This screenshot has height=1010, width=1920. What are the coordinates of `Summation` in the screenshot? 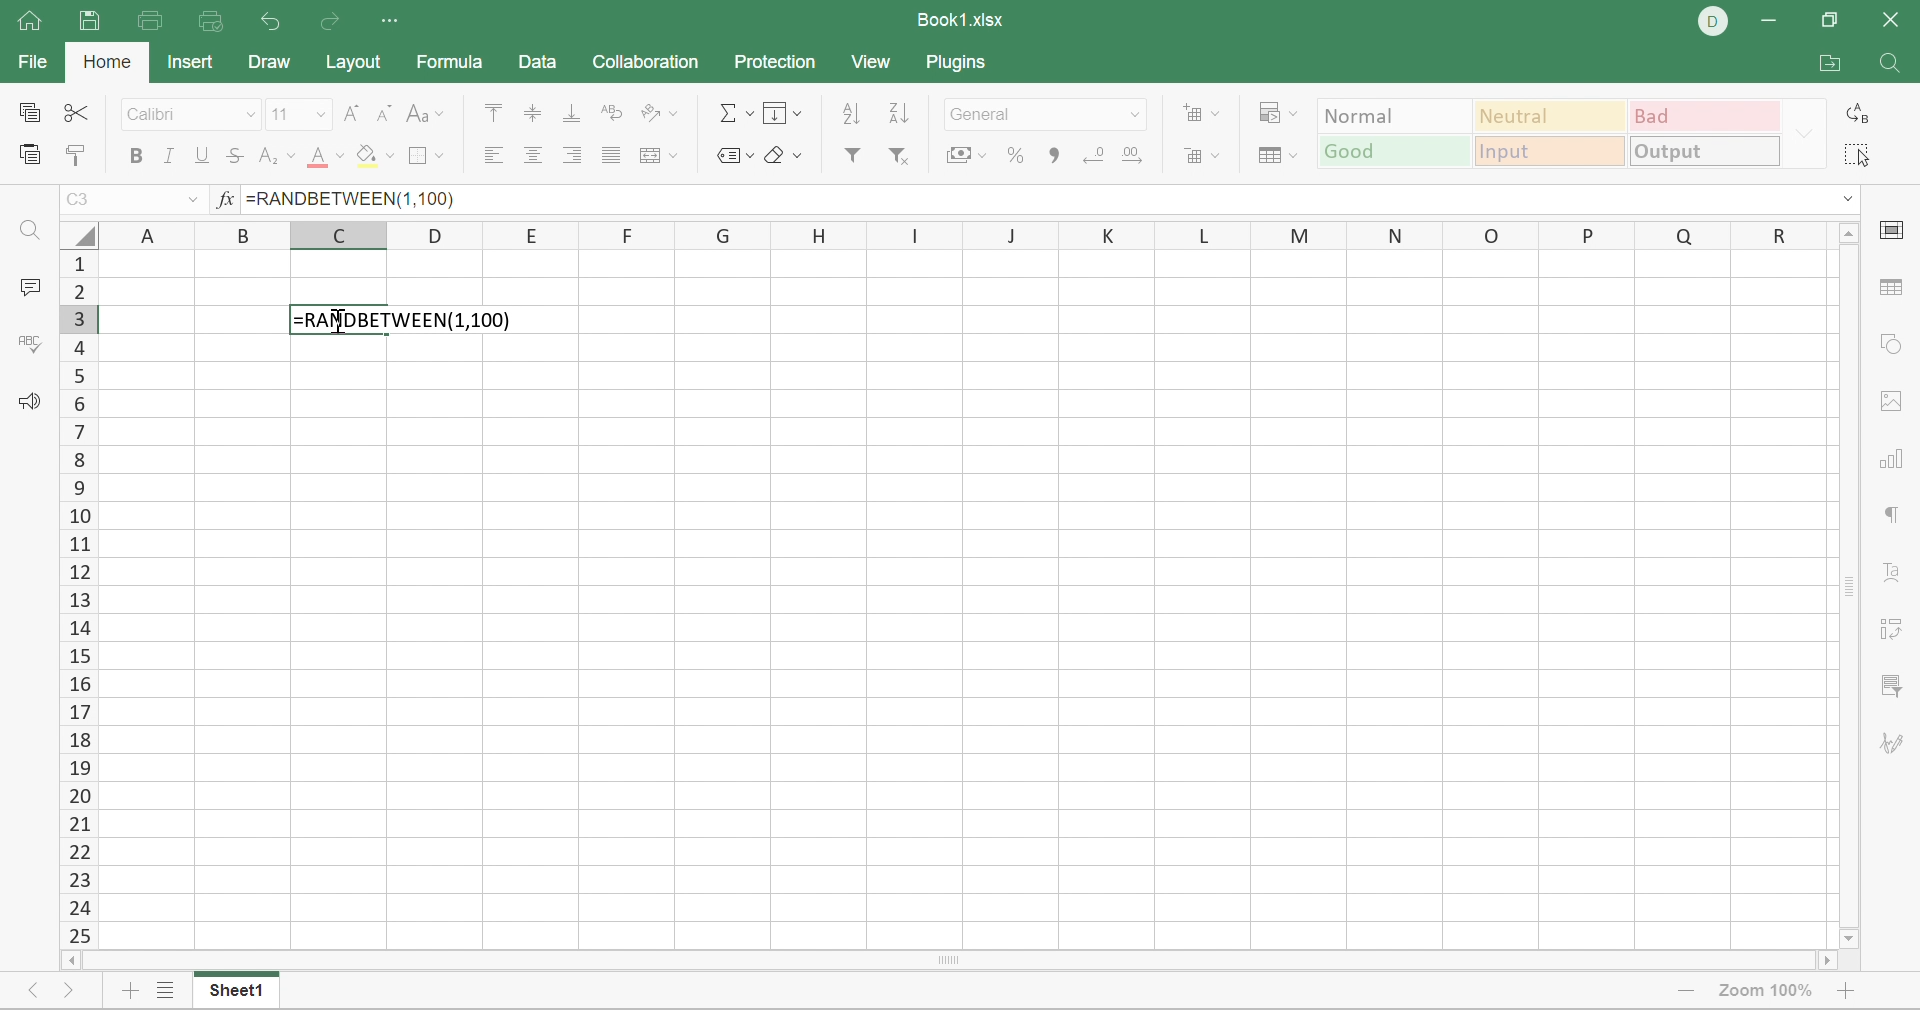 It's located at (731, 111).